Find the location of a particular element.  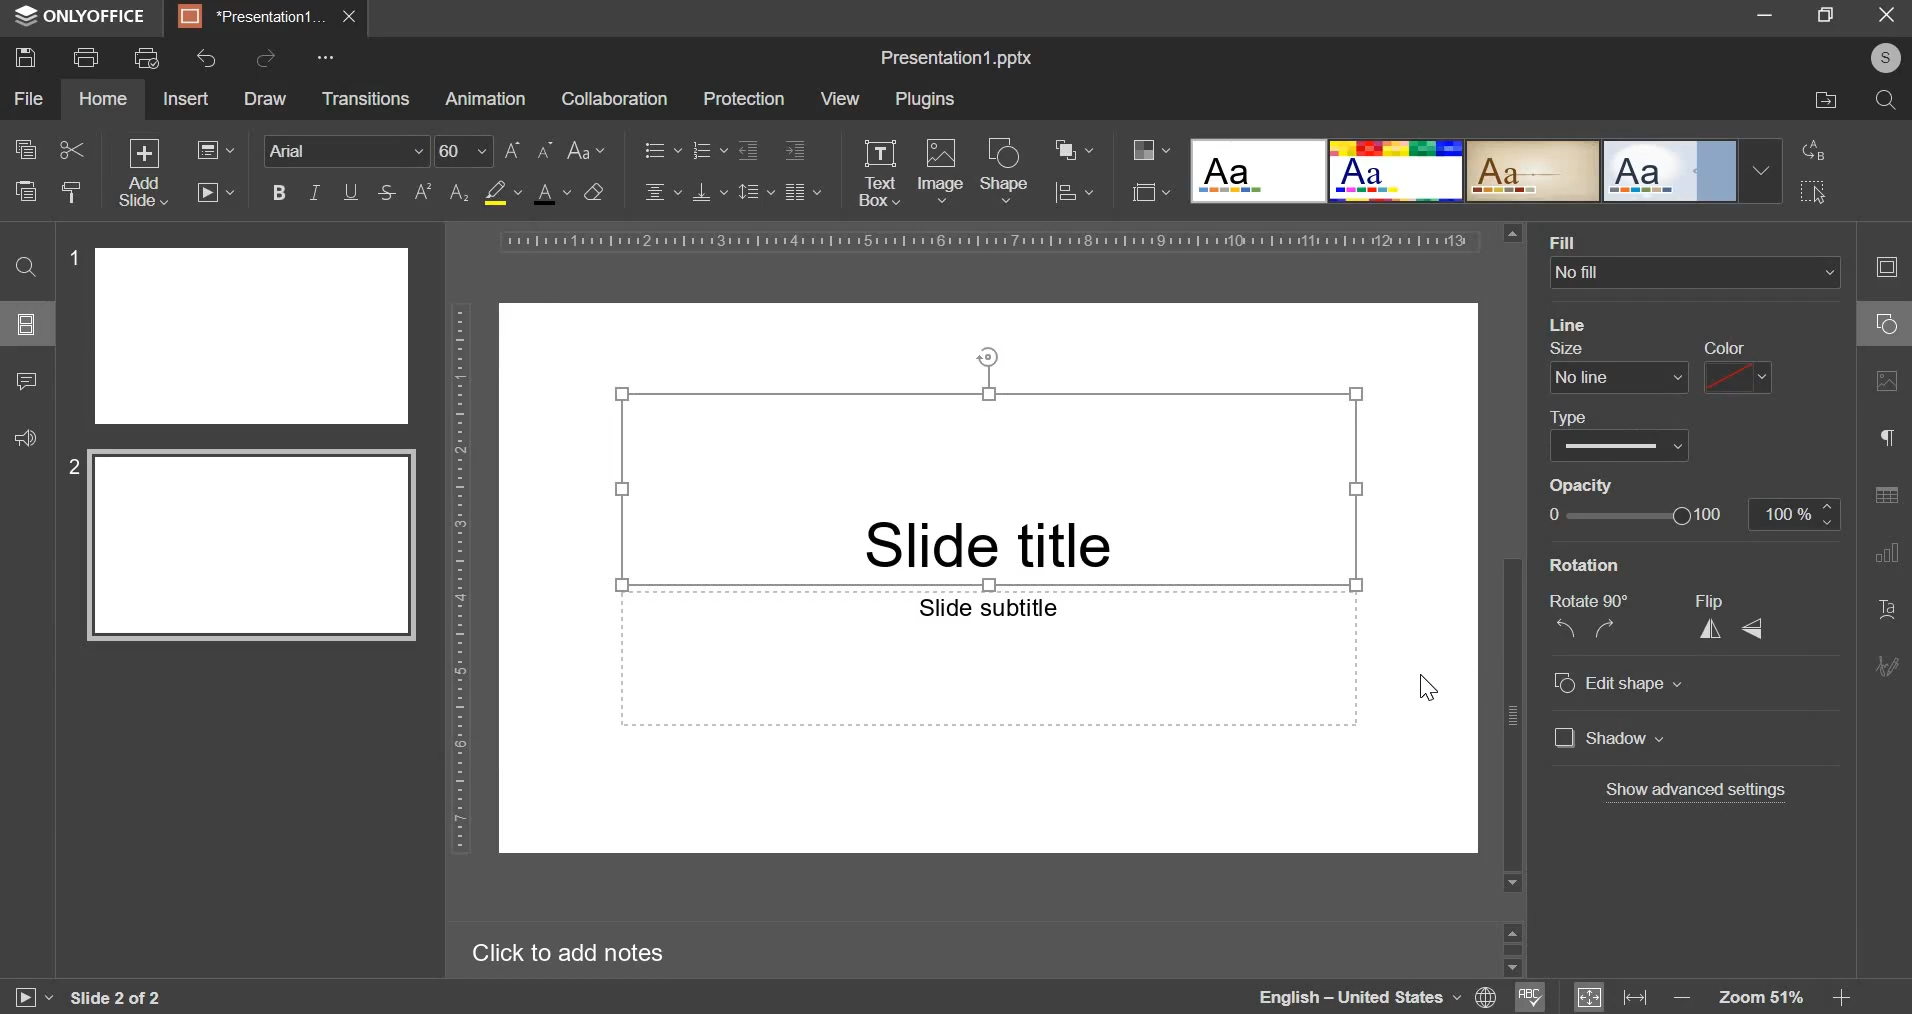

print preview is located at coordinates (147, 58).